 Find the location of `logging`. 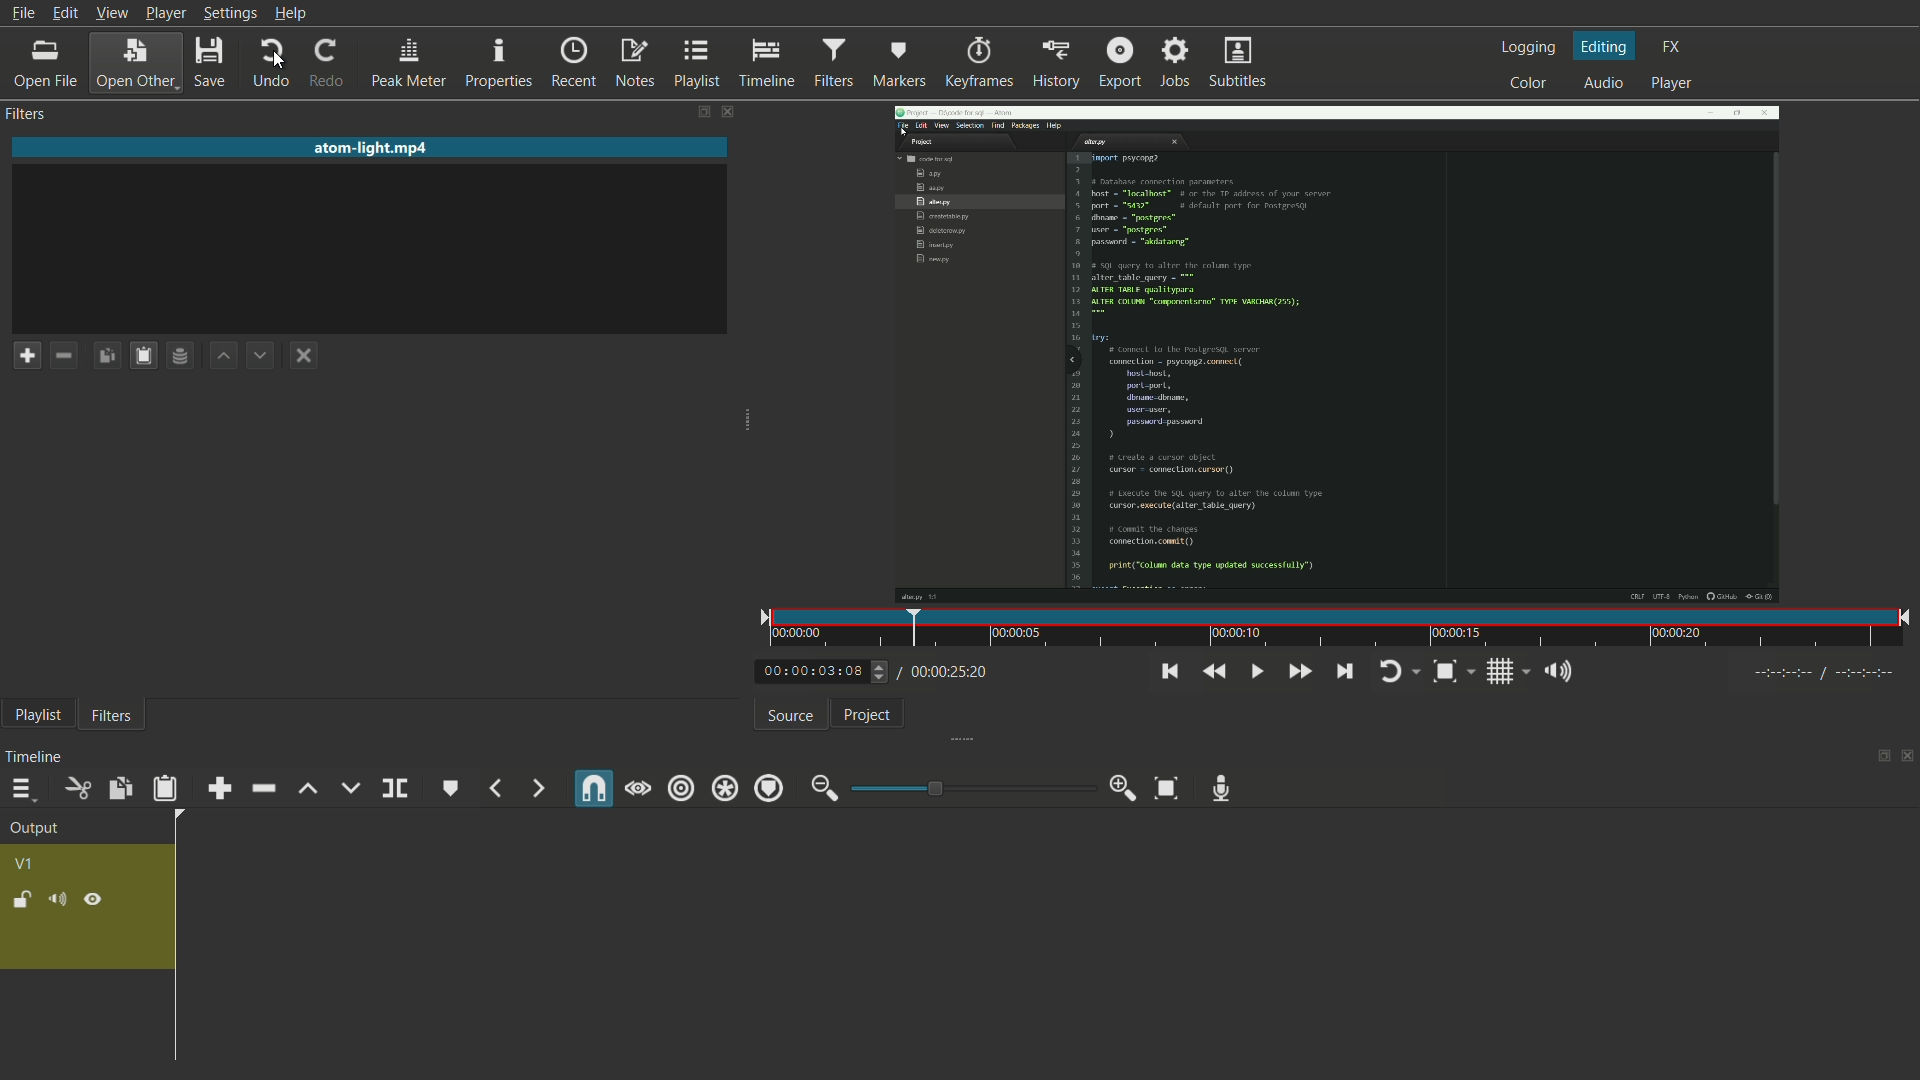

logging is located at coordinates (1527, 46).